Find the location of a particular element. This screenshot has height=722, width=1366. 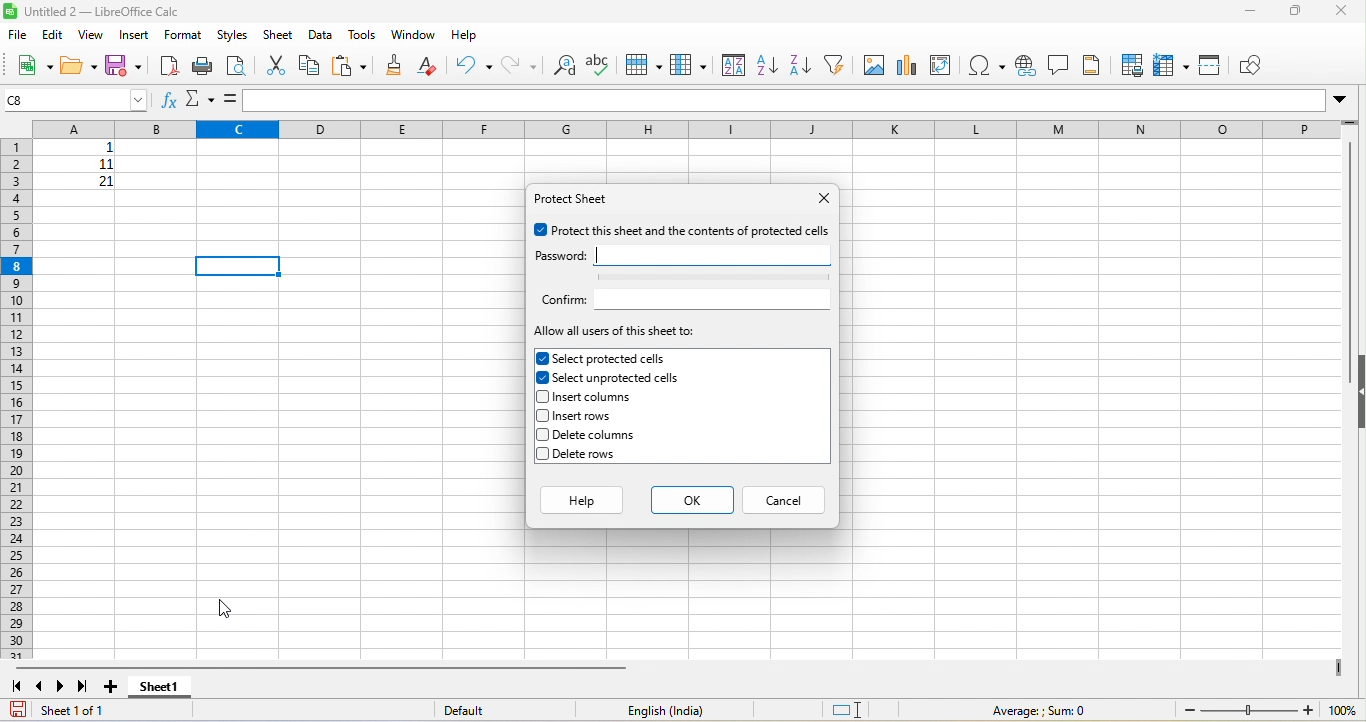

row numbers is located at coordinates (19, 398).